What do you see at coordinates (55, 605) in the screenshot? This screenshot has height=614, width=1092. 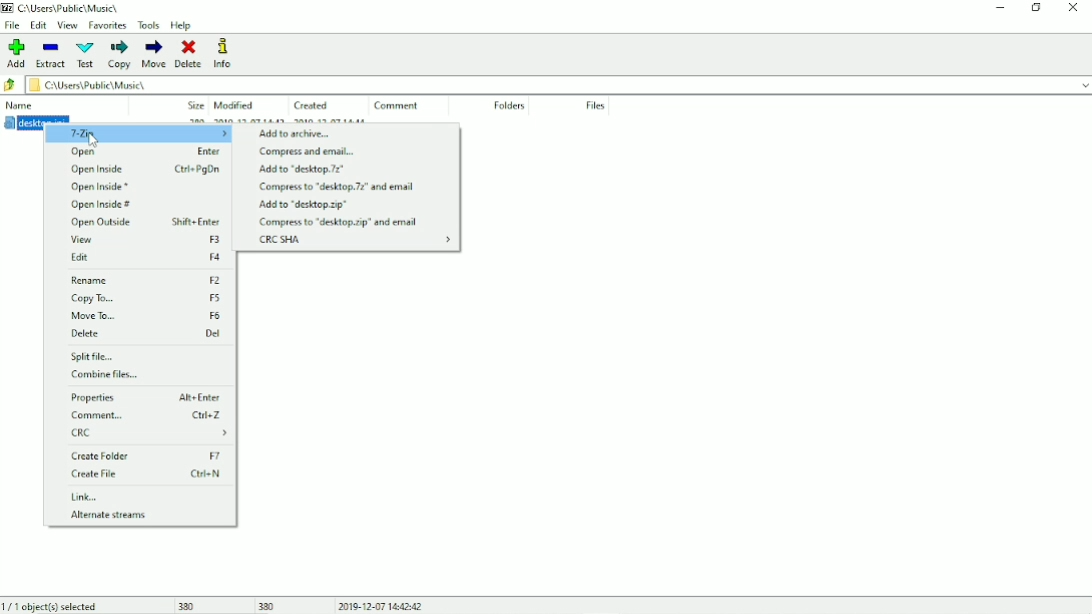 I see `1/1 object(s) selected` at bounding box center [55, 605].